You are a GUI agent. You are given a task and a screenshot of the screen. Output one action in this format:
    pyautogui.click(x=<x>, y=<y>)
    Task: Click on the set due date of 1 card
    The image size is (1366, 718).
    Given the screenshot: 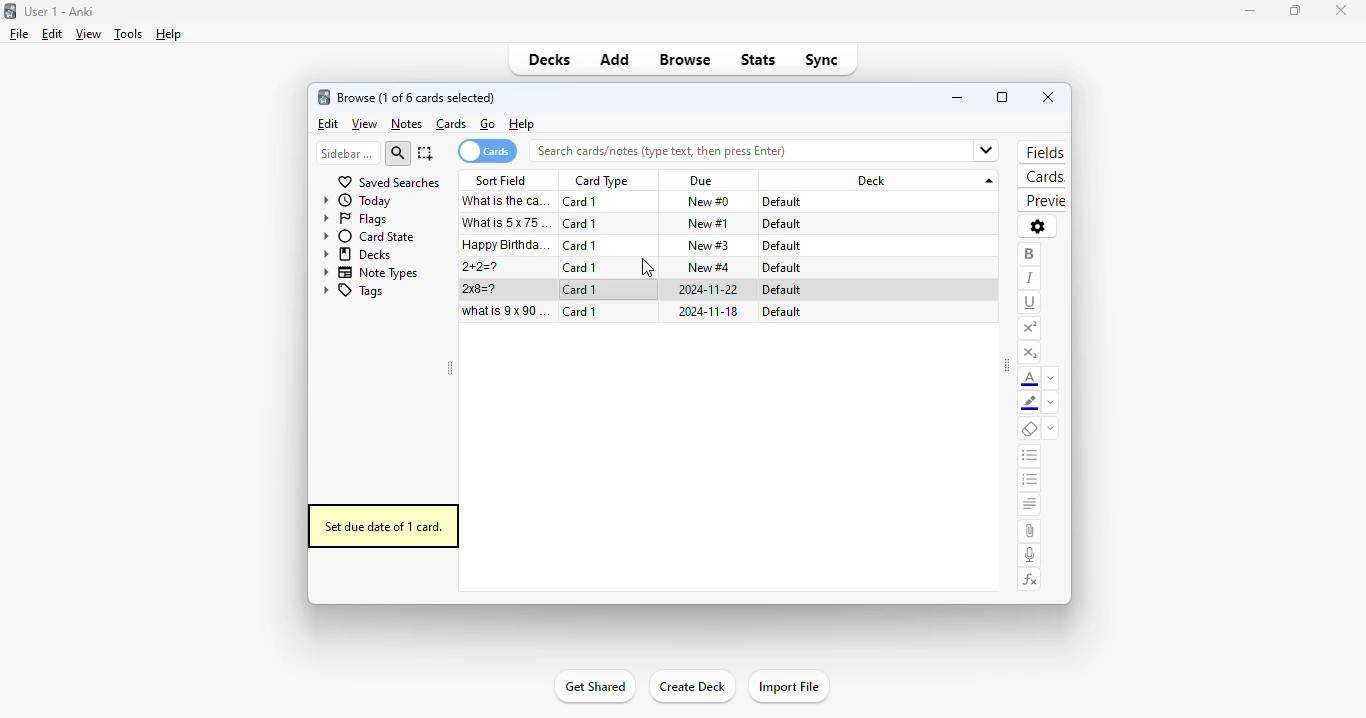 What is the action you would take?
    pyautogui.click(x=386, y=526)
    